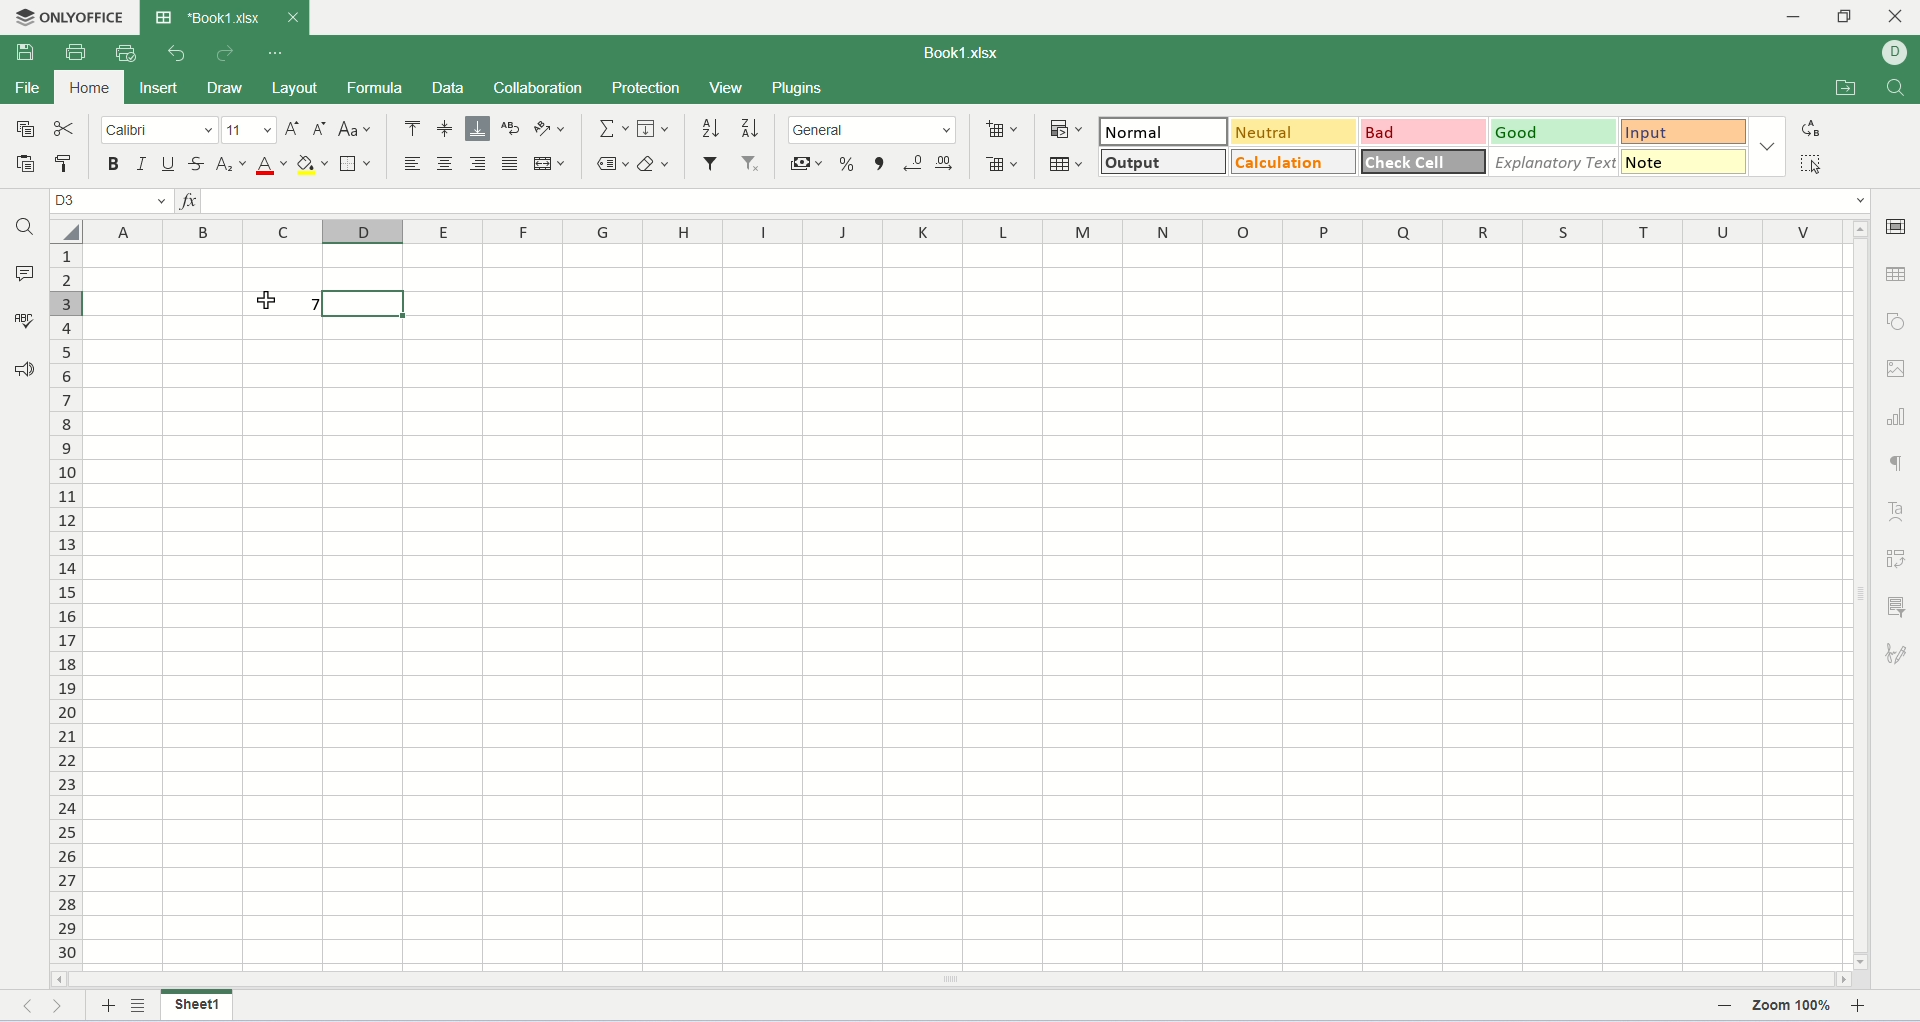  I want to click on check cell, so click(1425, 161).